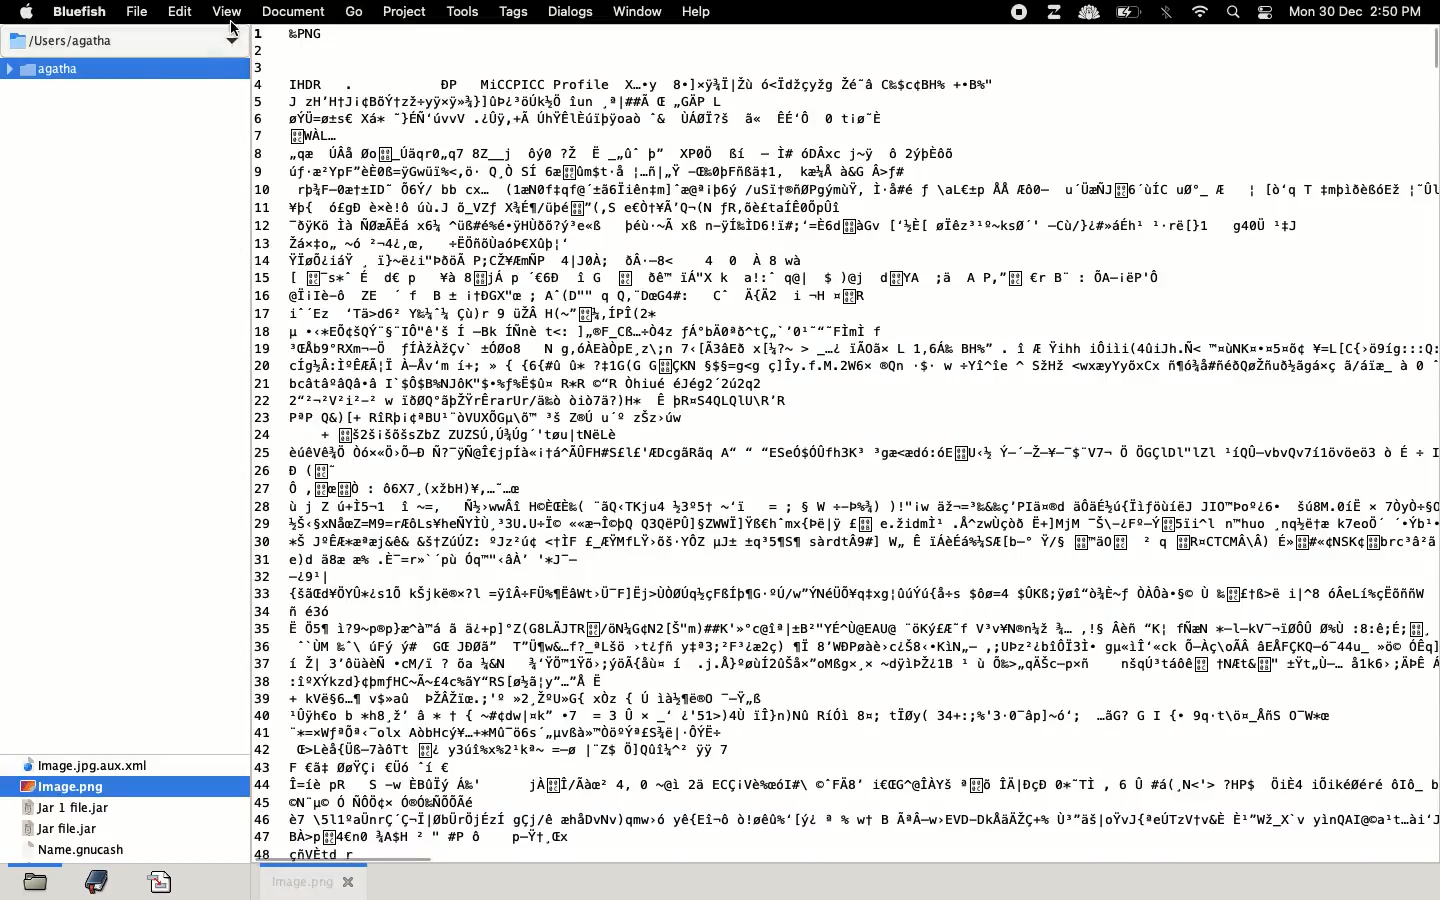 This screenshot has height=900, width=1440. What do you see at coordinates (262, 439) in the screenshot?
I see `line number` at bounding box center [262, 439].